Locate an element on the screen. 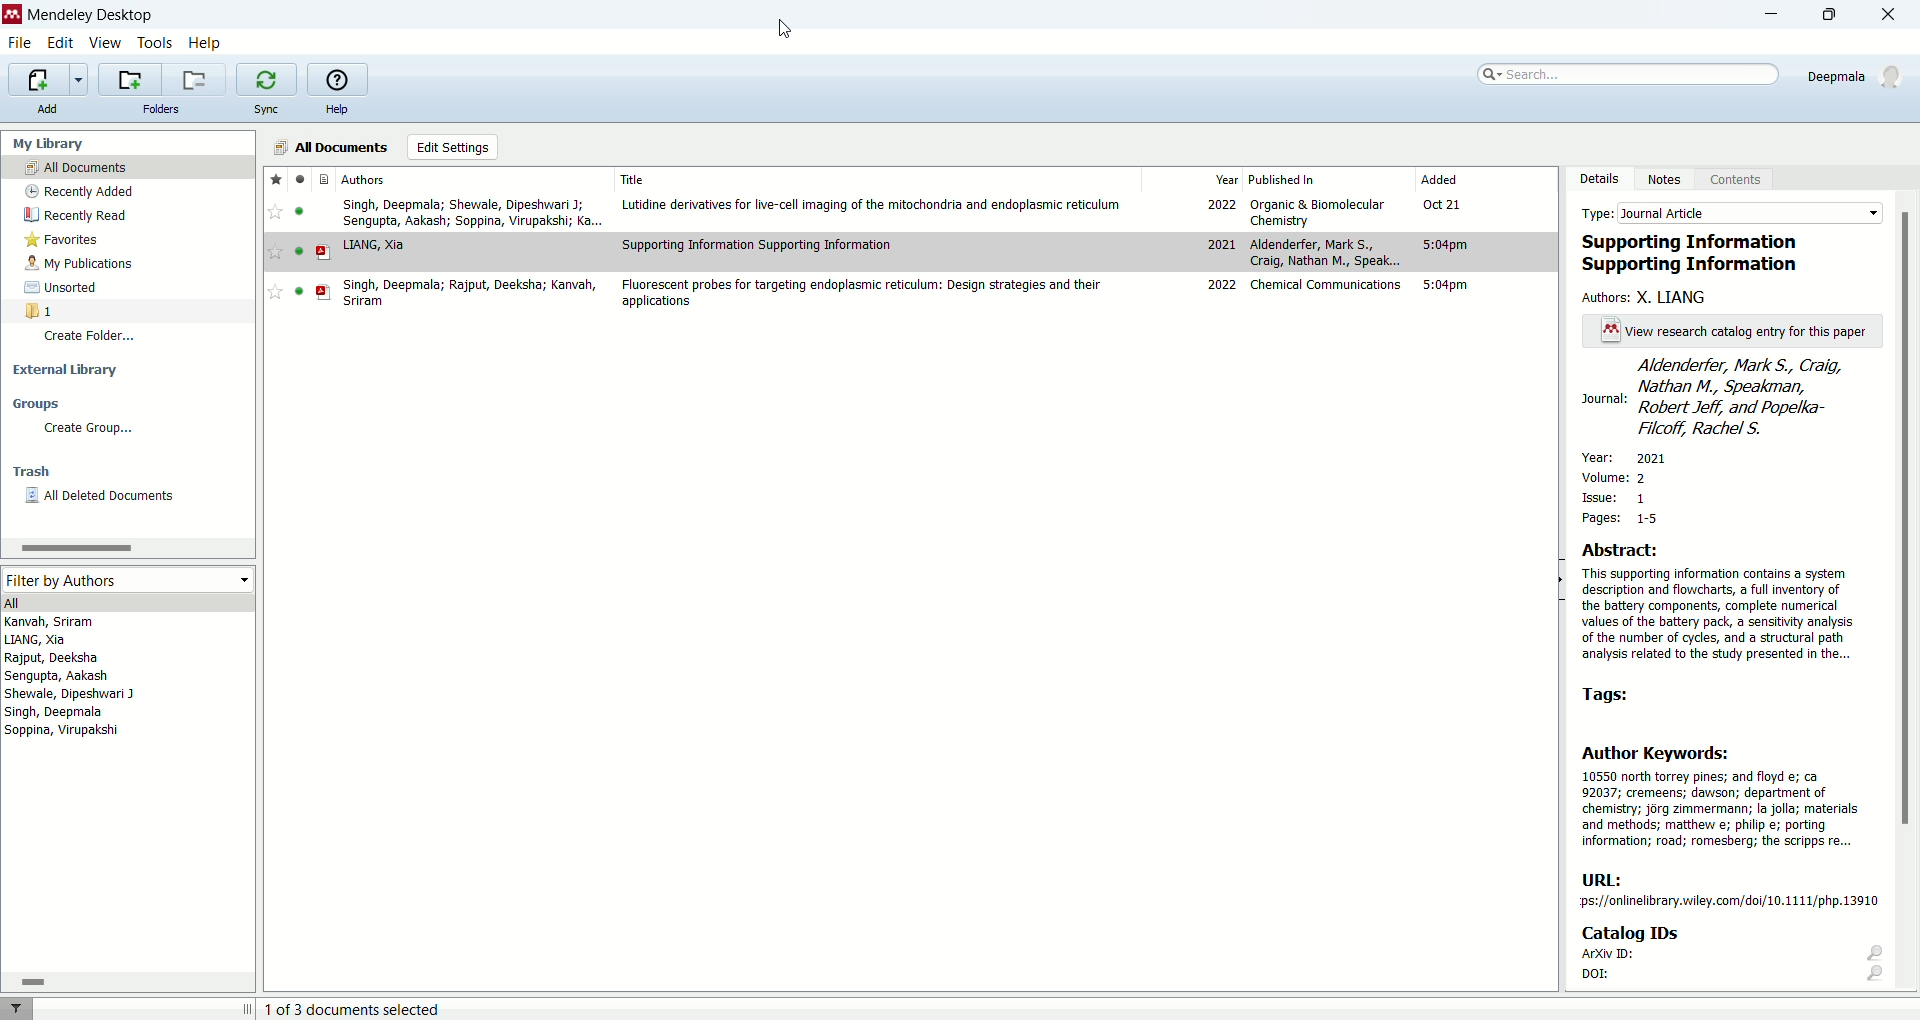 Image resolution: width=1920 pixels, height=1020 pixels. help is located at coordinates (204, 44).